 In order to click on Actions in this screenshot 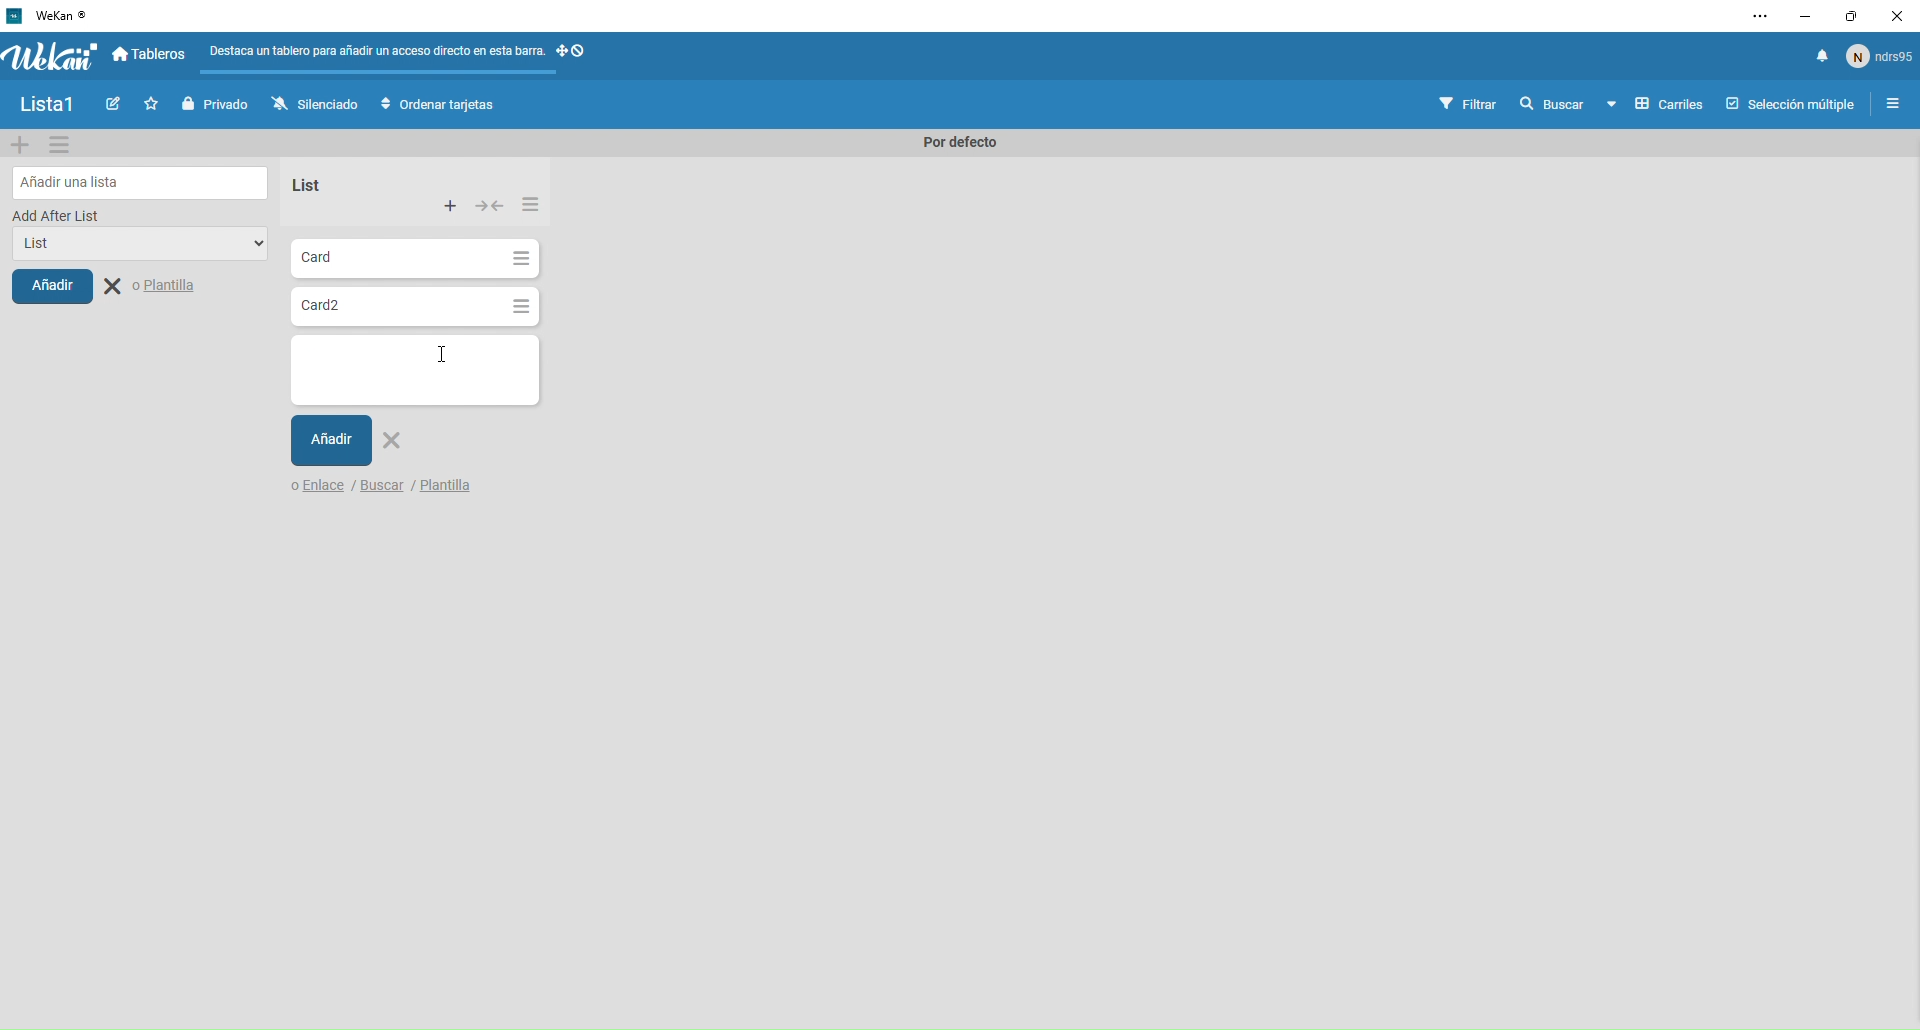, I will do `click(492, 208)`.